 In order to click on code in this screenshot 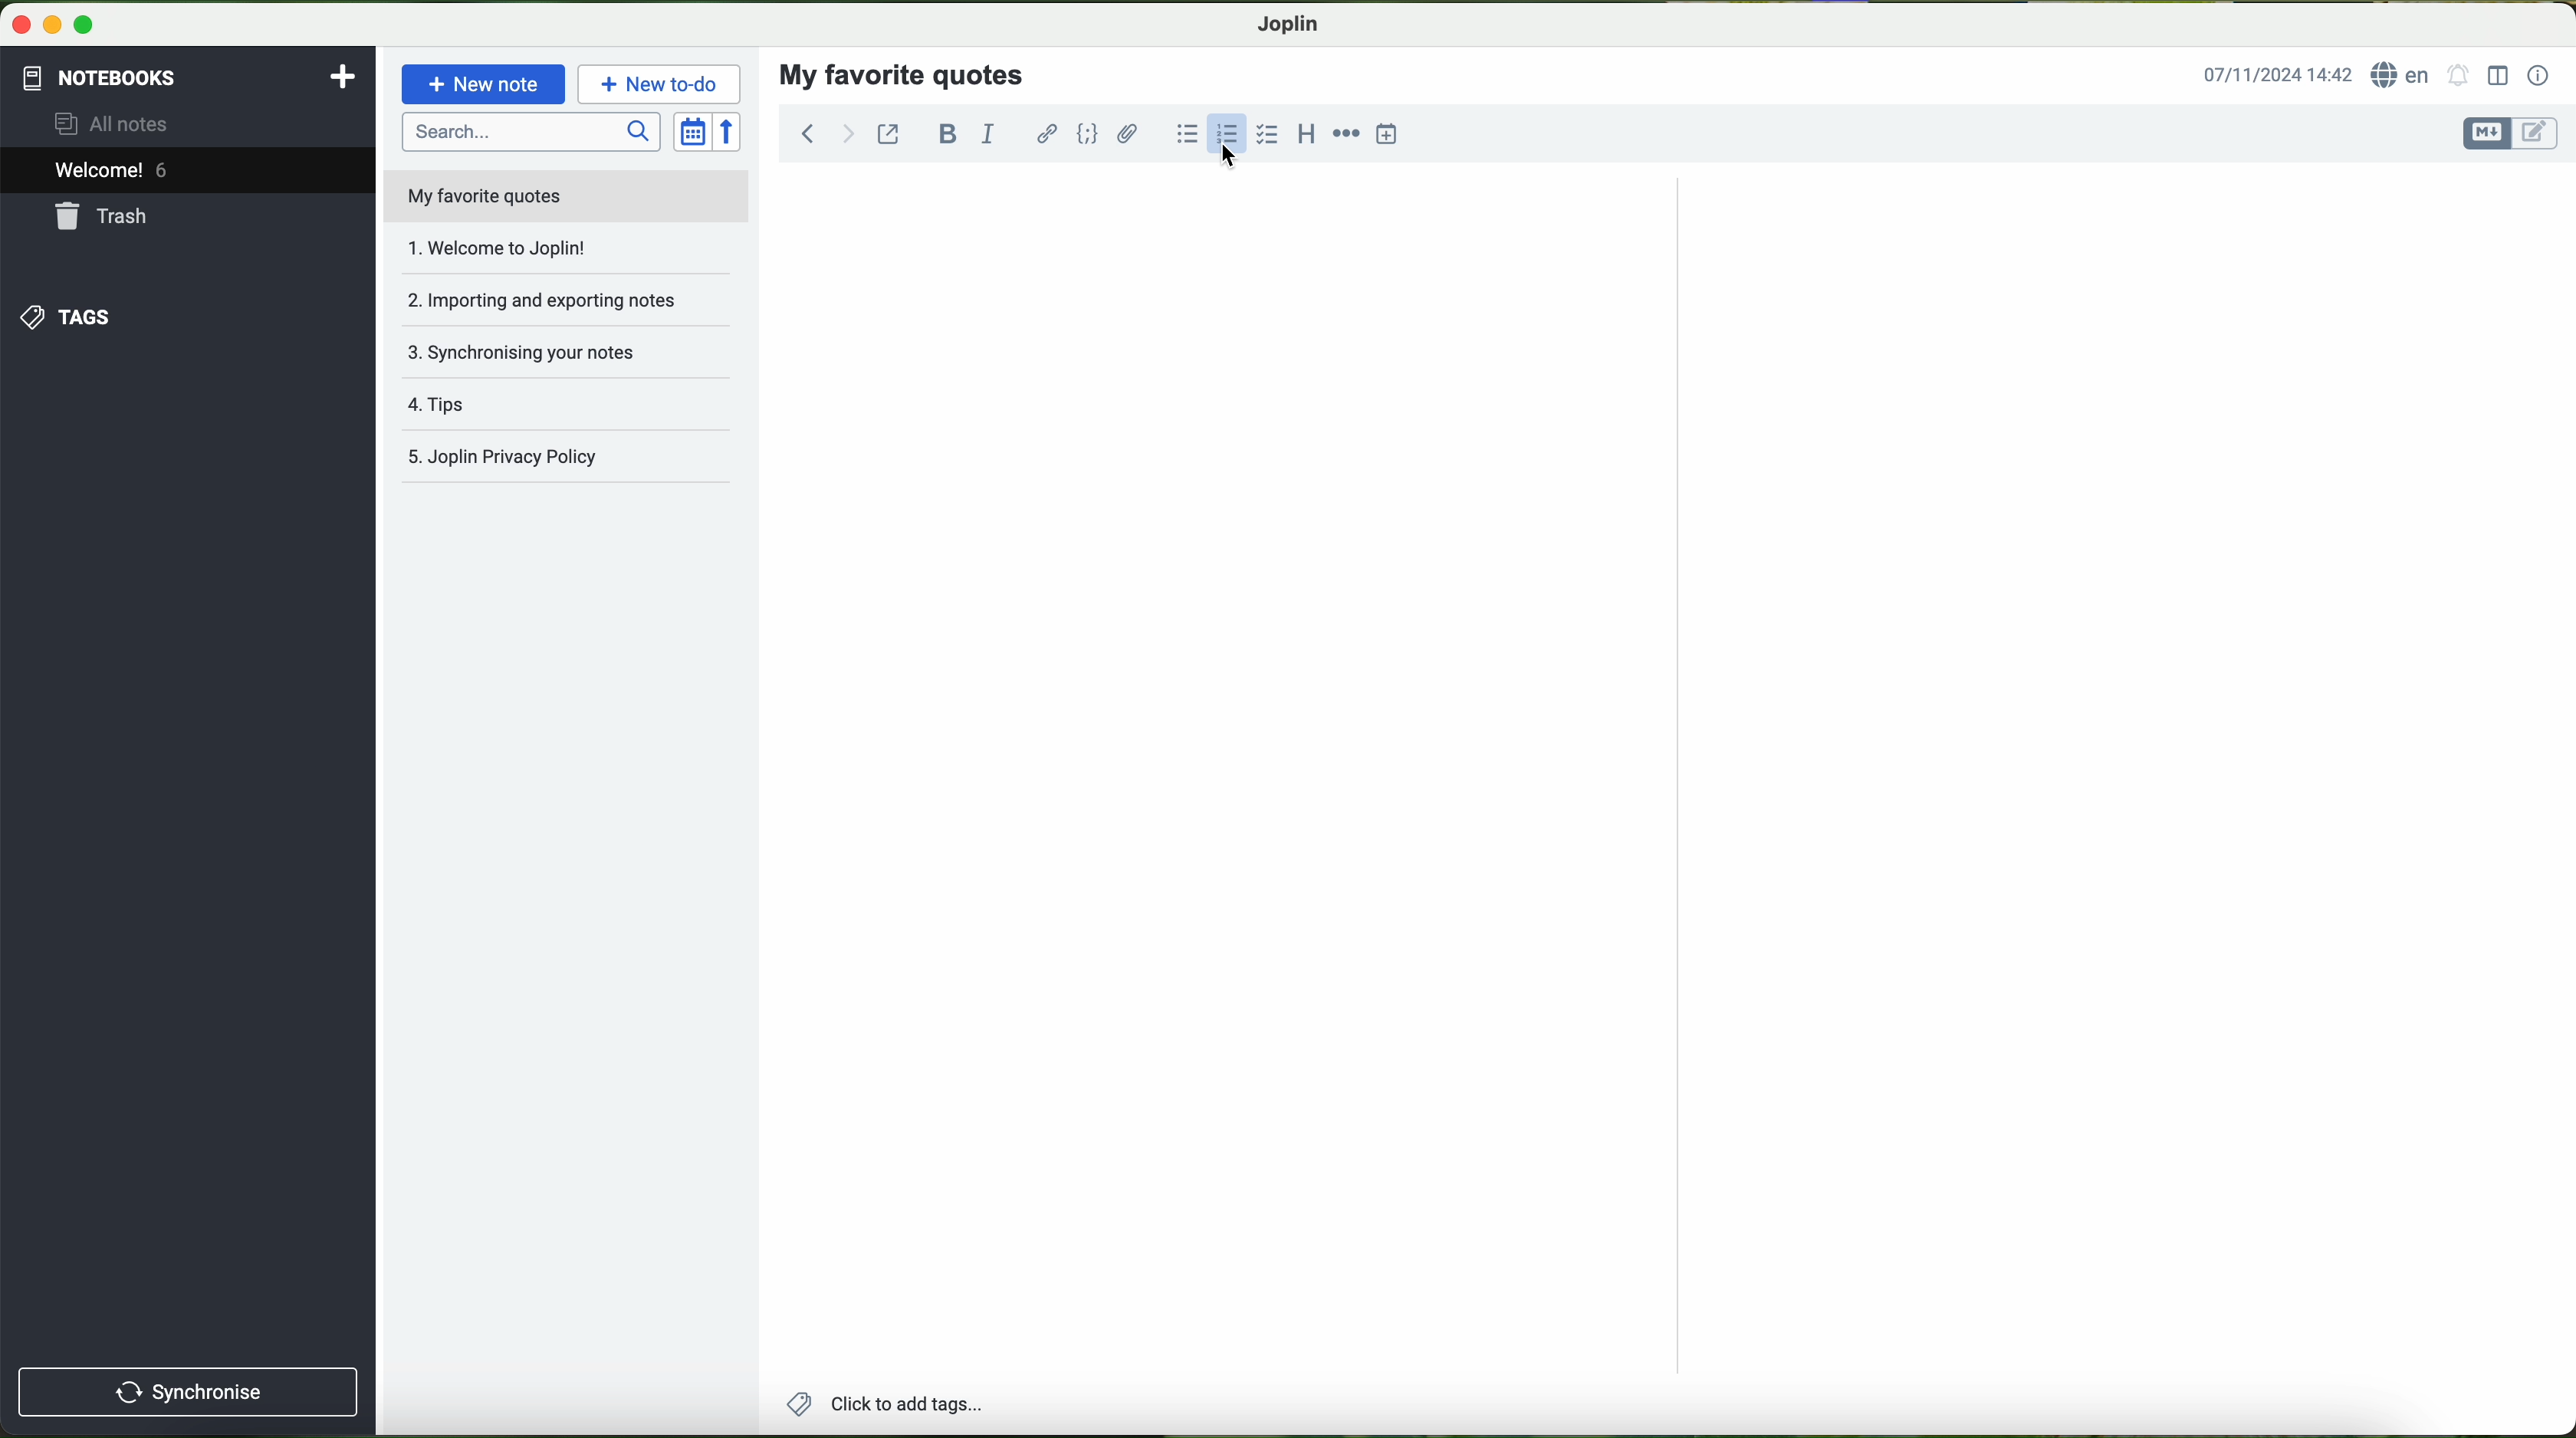, I will do `click(1090, 136)`.